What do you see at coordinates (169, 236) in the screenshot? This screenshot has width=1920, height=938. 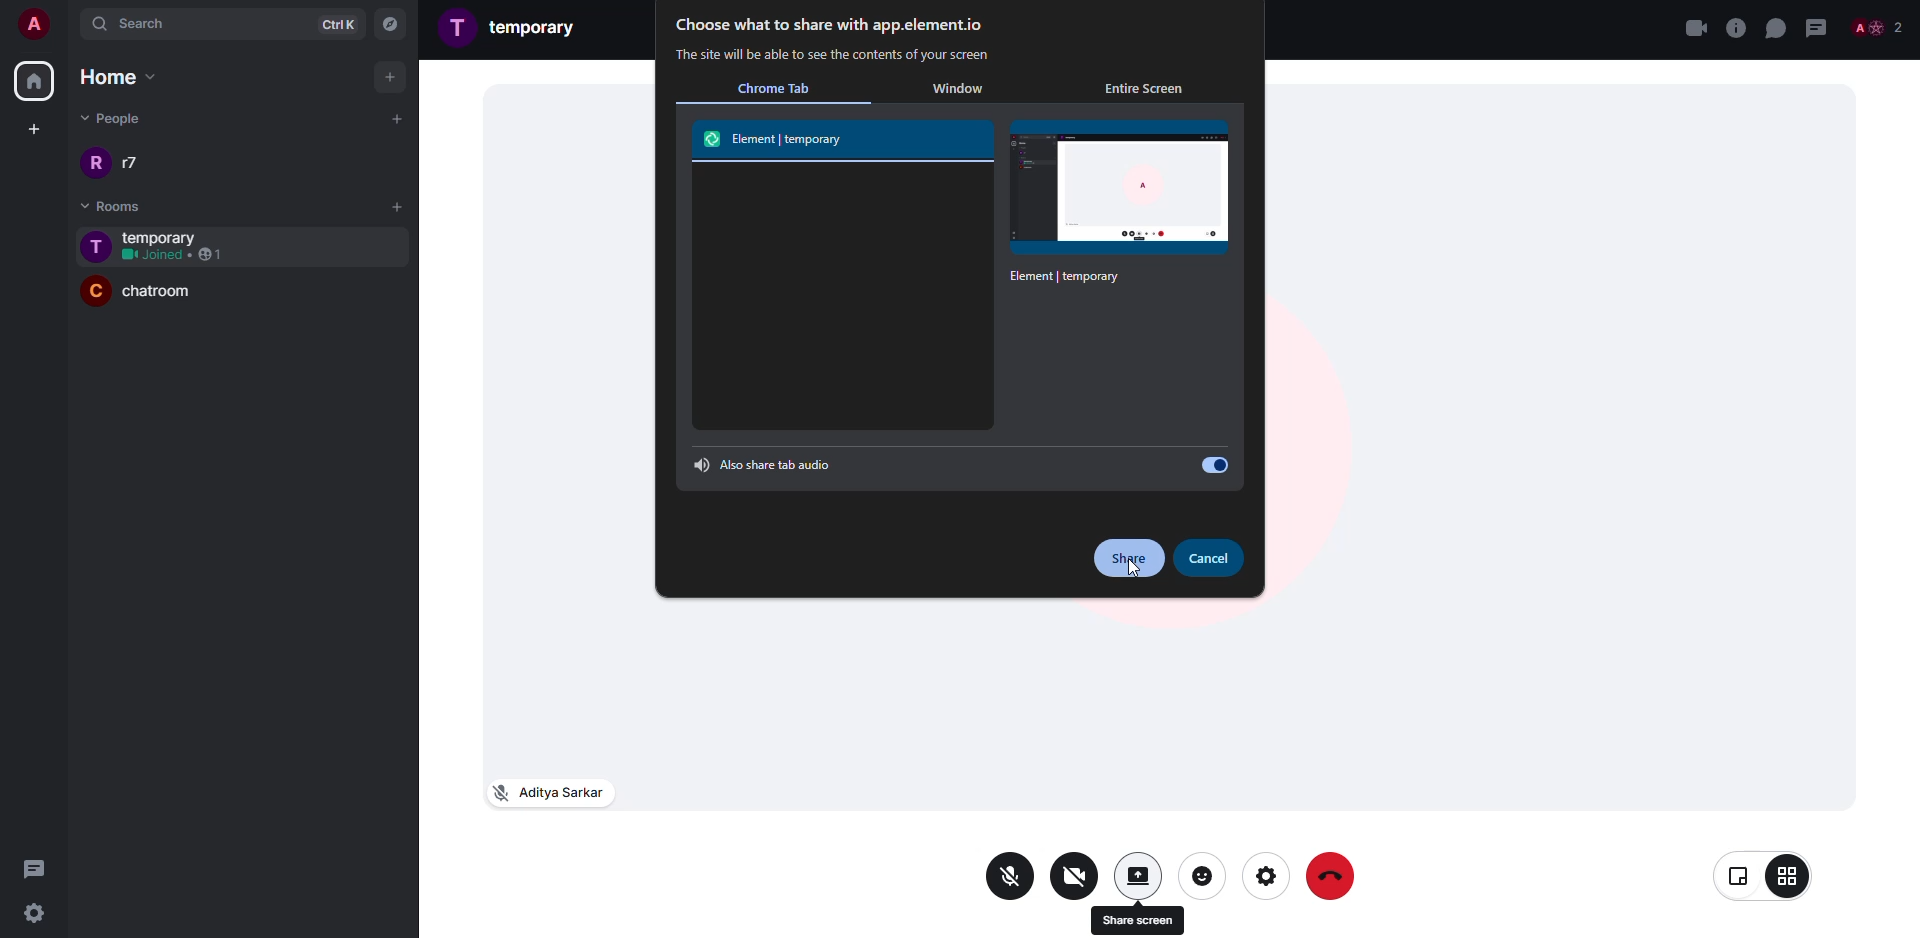 I see `room` at bounding box center [169, 236].